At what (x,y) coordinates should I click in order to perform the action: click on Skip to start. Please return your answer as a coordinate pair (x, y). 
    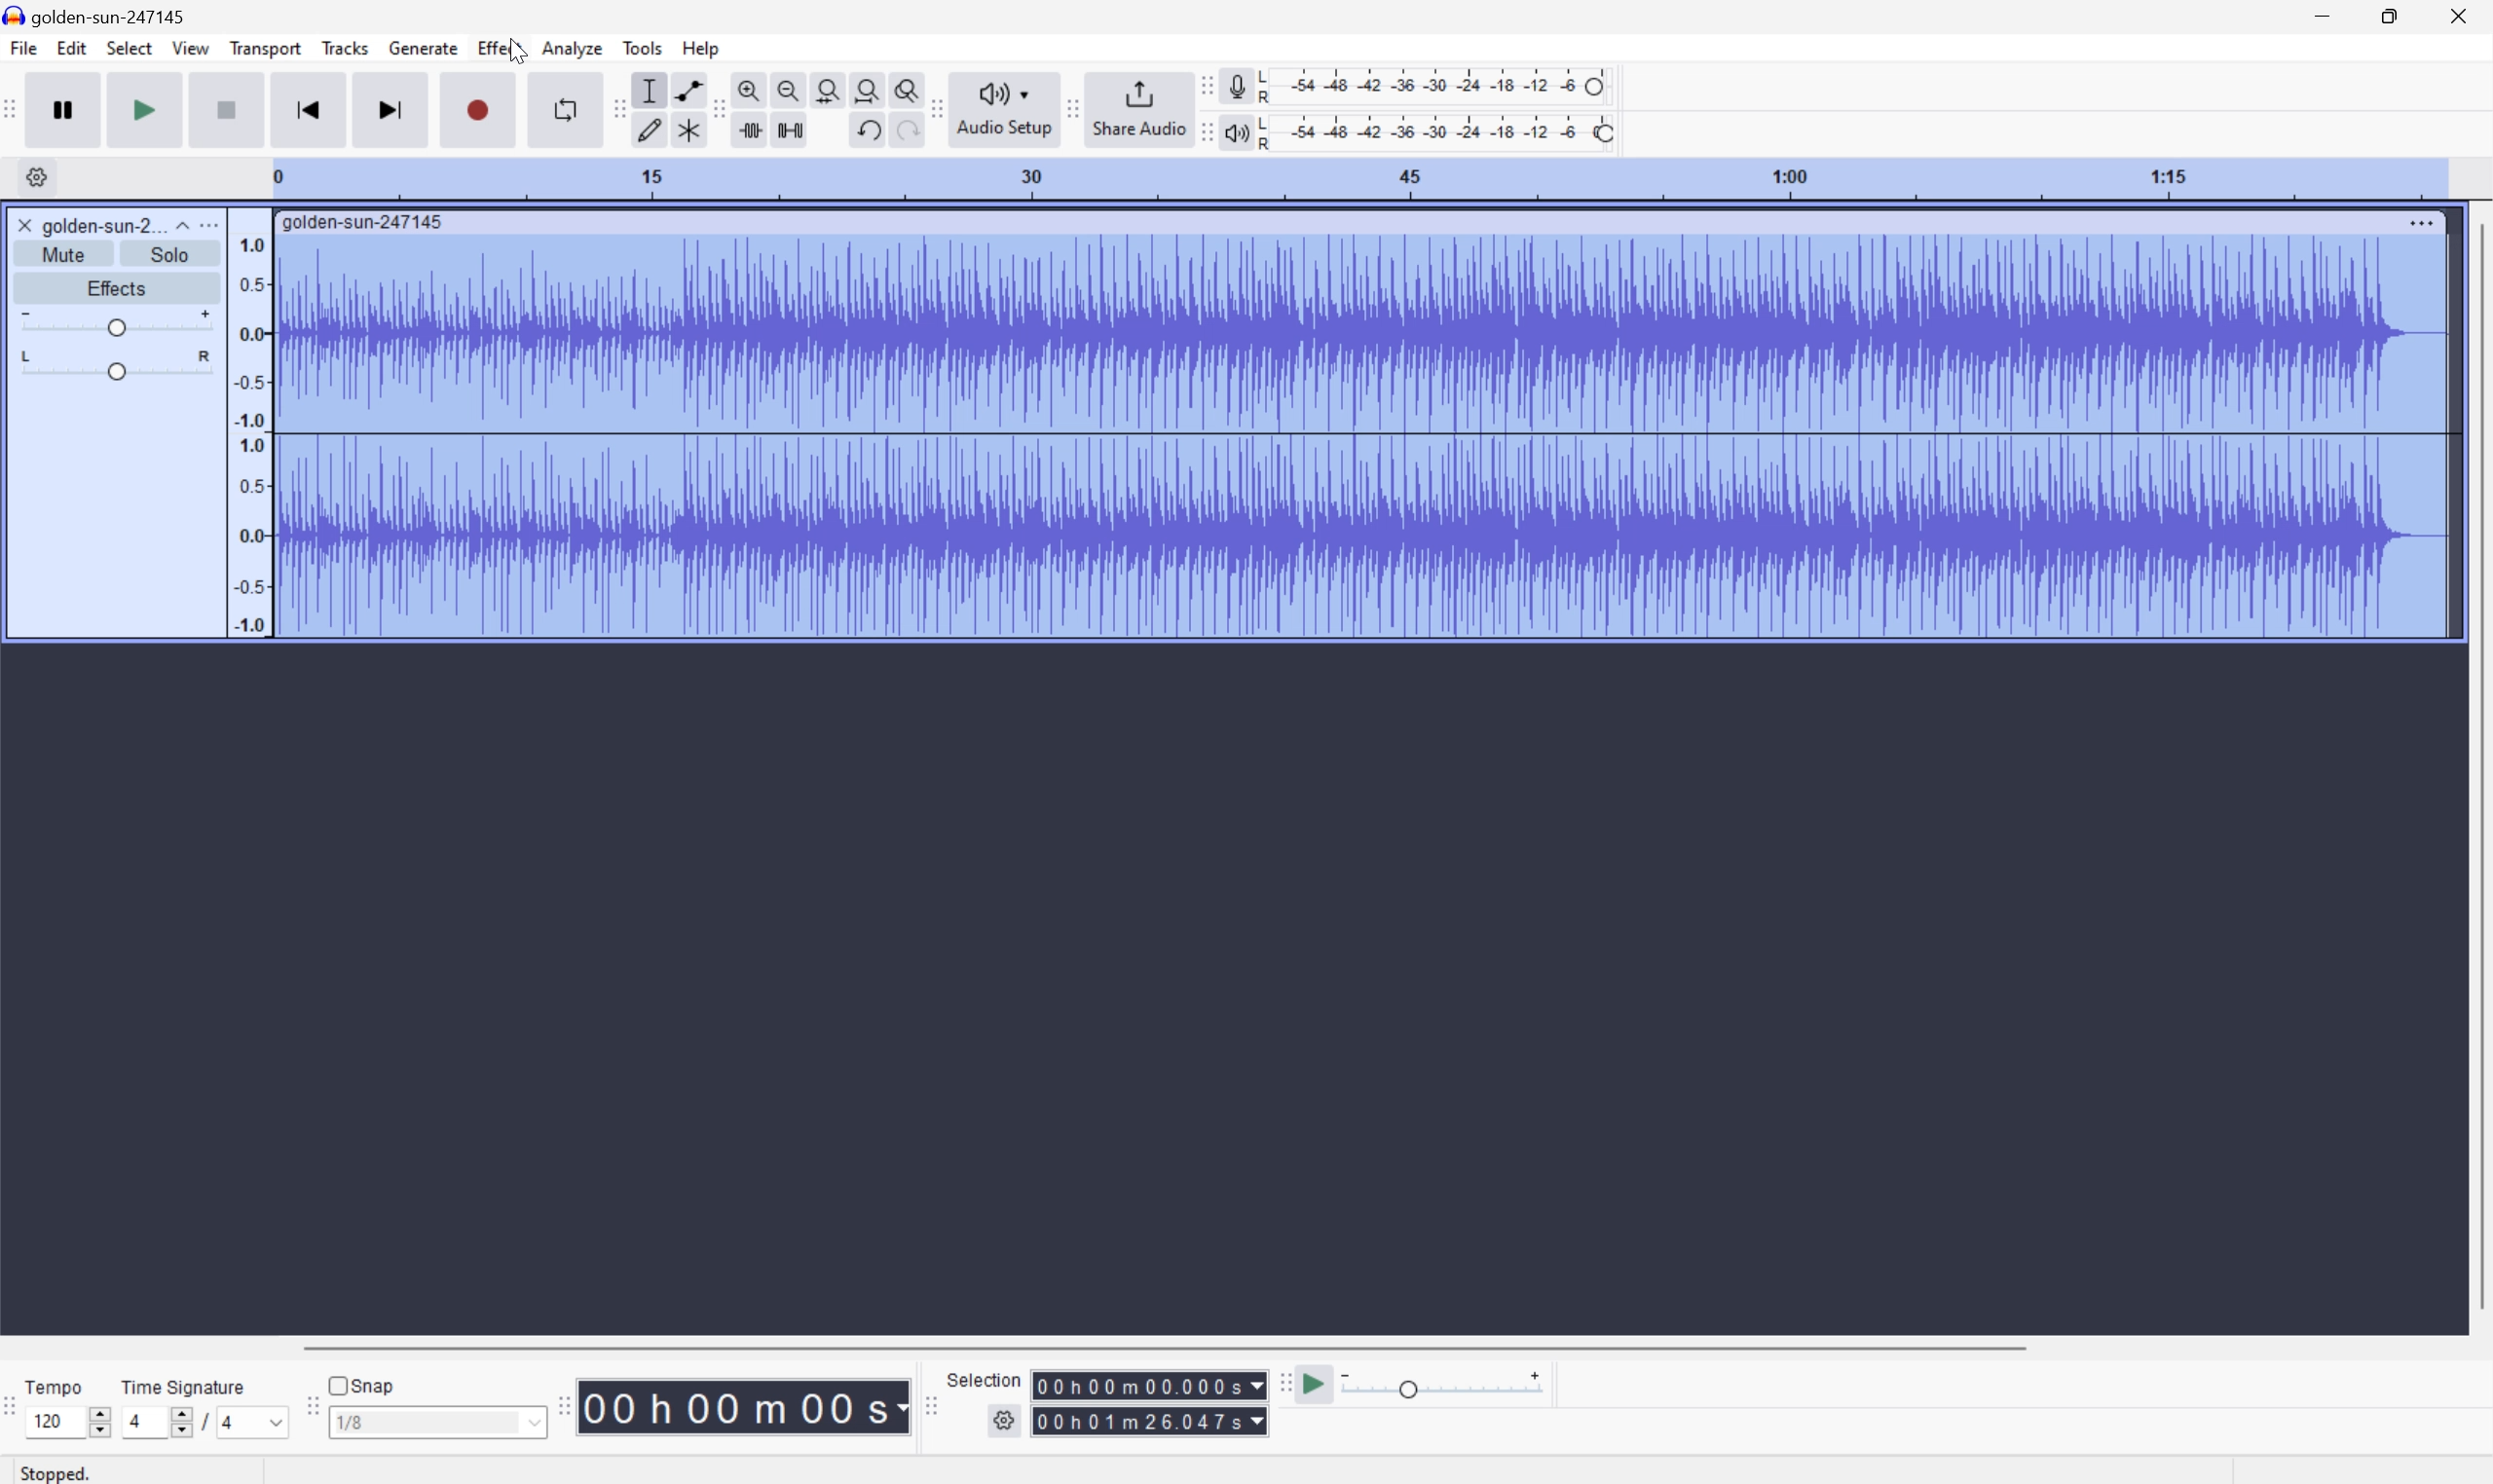
    Looking at the image, I should click on (309, 108).